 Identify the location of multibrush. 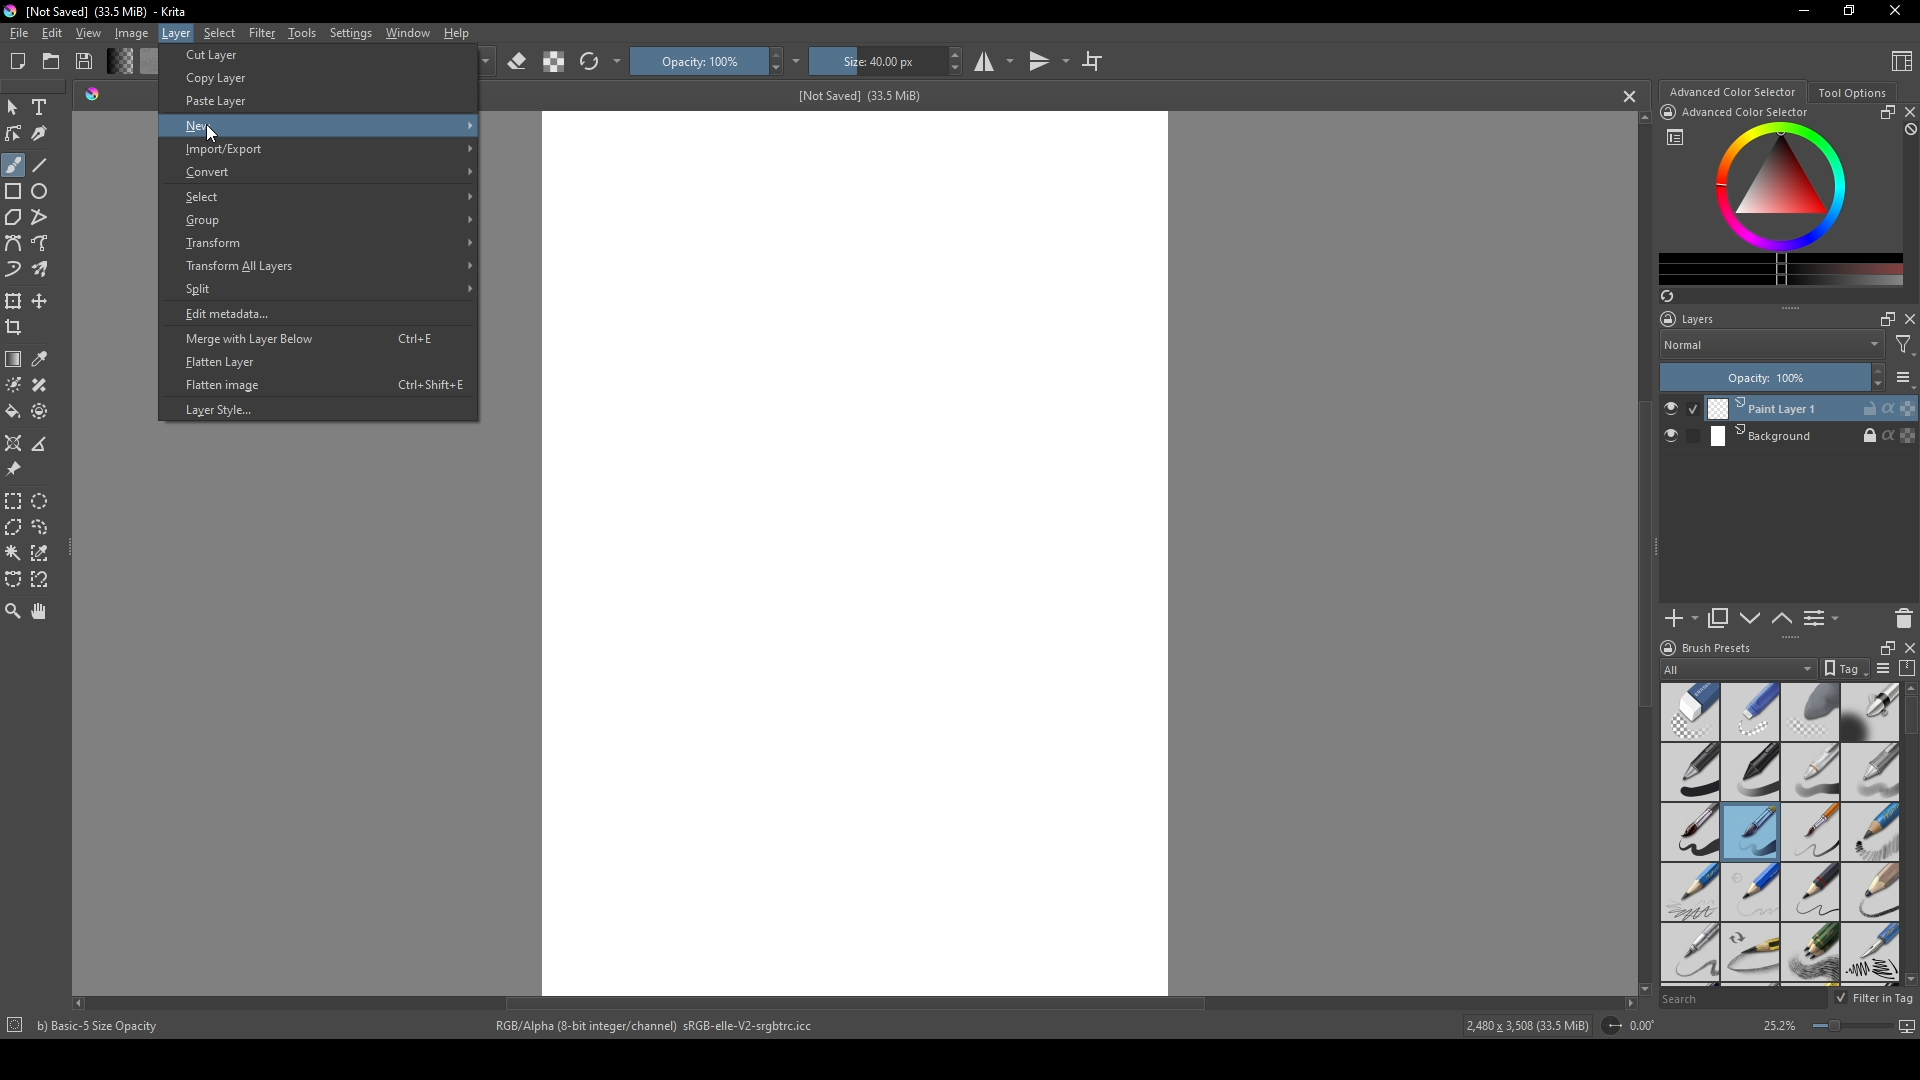
(42, 270).